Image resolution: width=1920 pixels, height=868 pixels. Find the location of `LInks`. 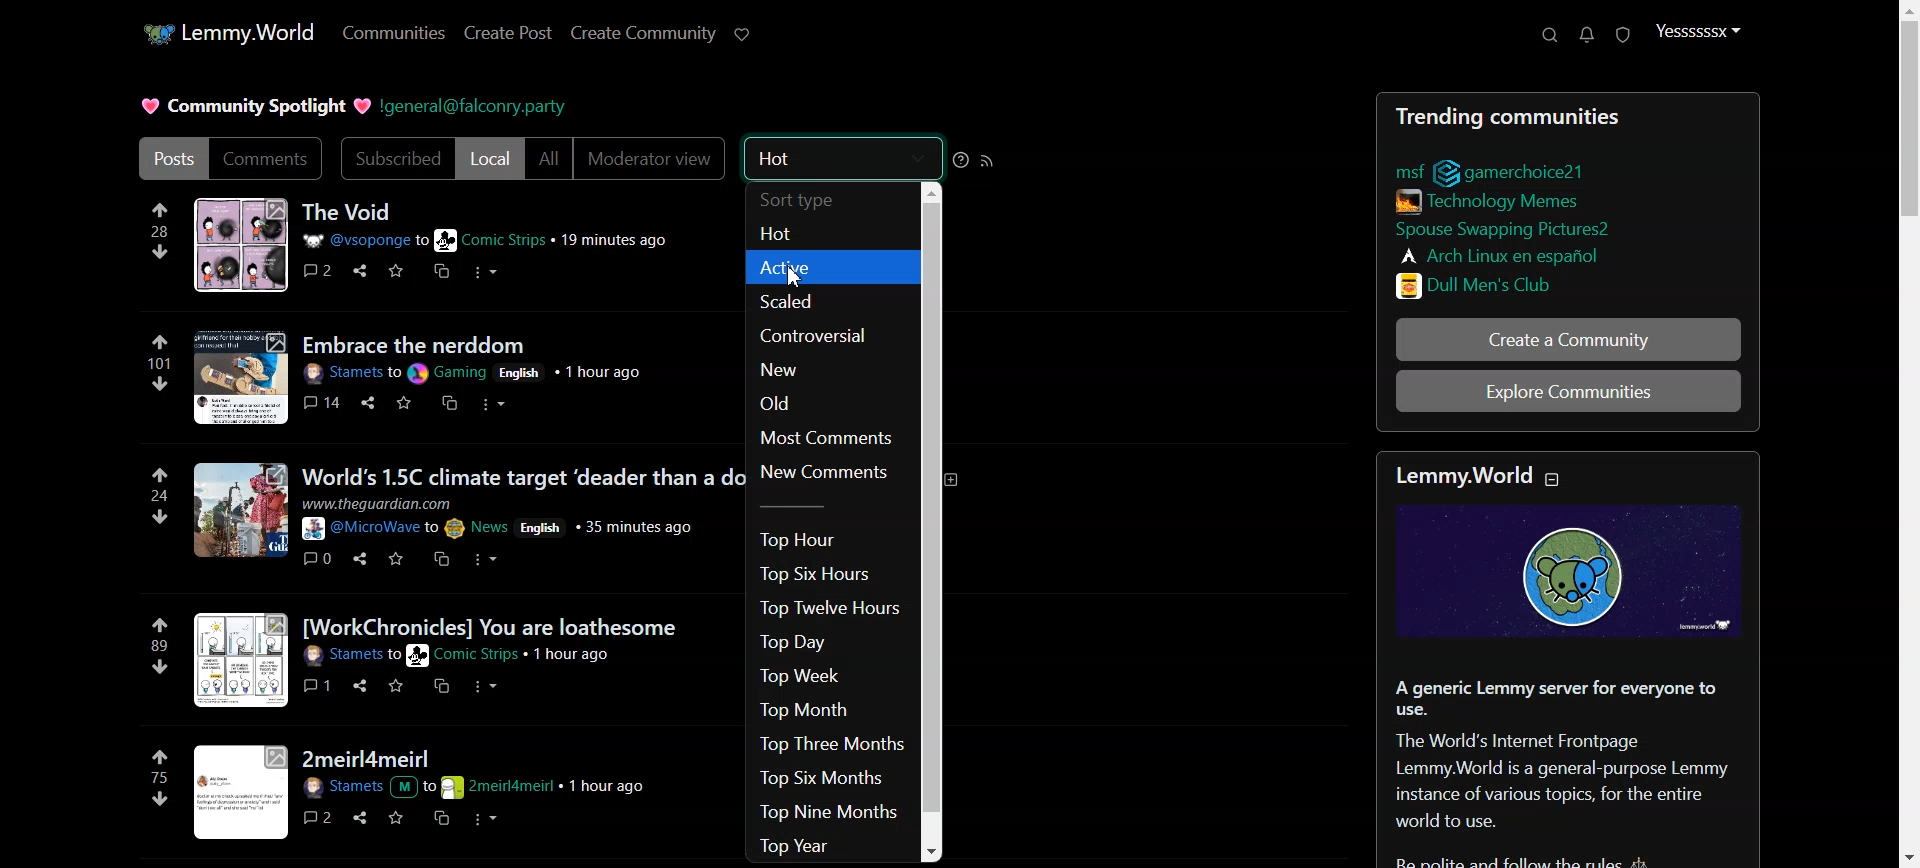

LInks is located at coordinates (1483, 284).